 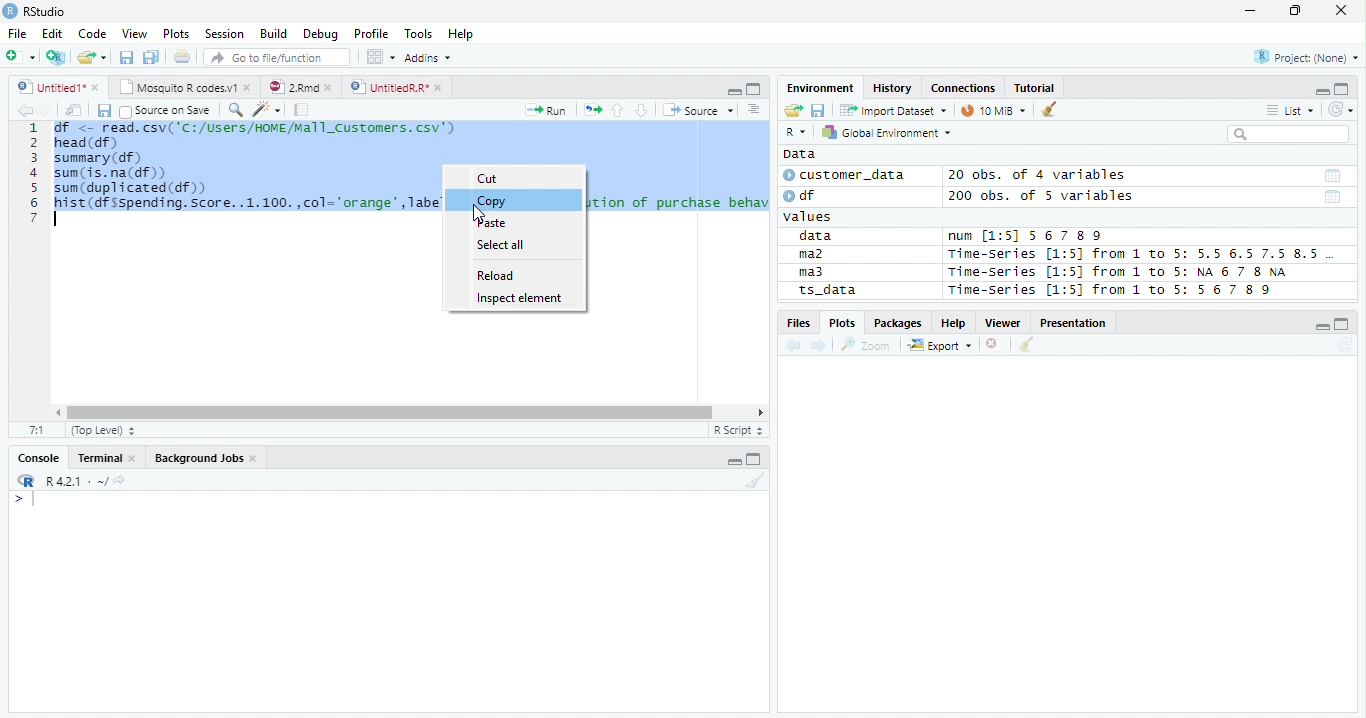 What do you see at coordinates (151, 58) in the screenshot?
I see `Save all open documents` at bounding box center [151, 58].